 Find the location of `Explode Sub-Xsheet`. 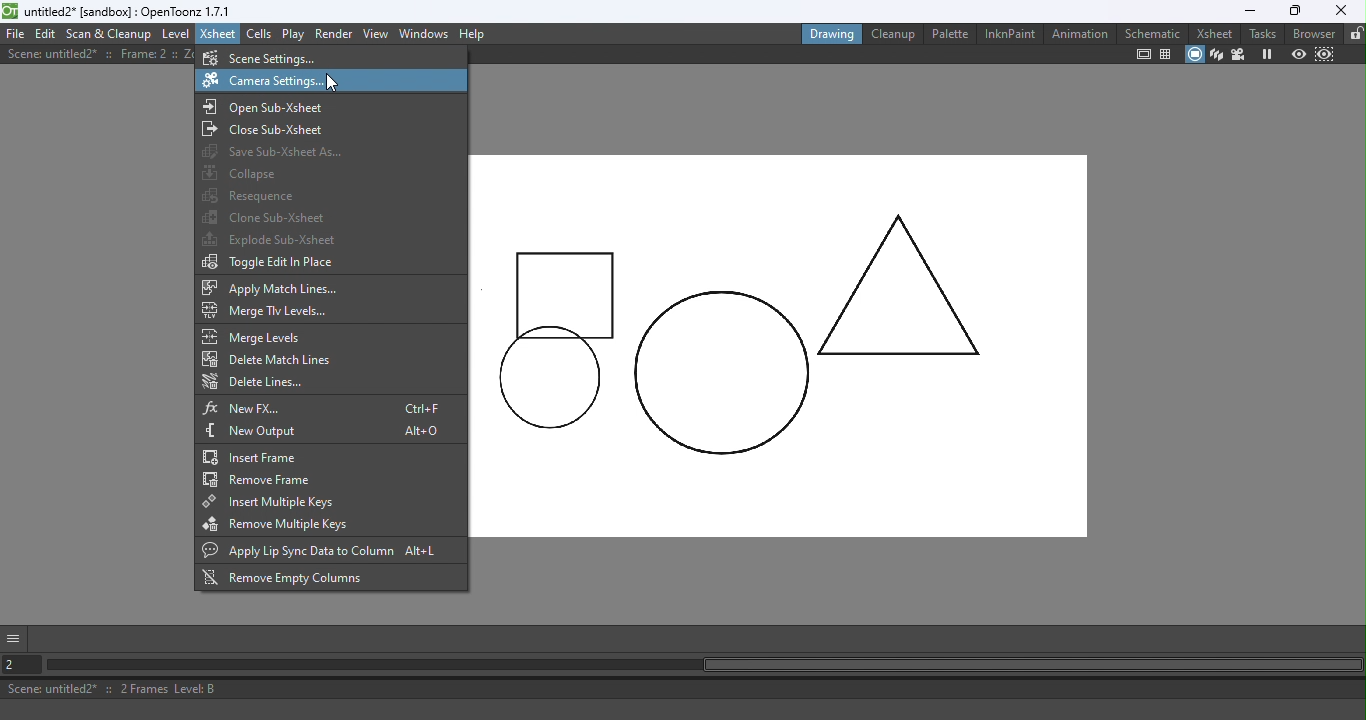

Explode Sub-Xsheet is located at coordinates (272, 241).